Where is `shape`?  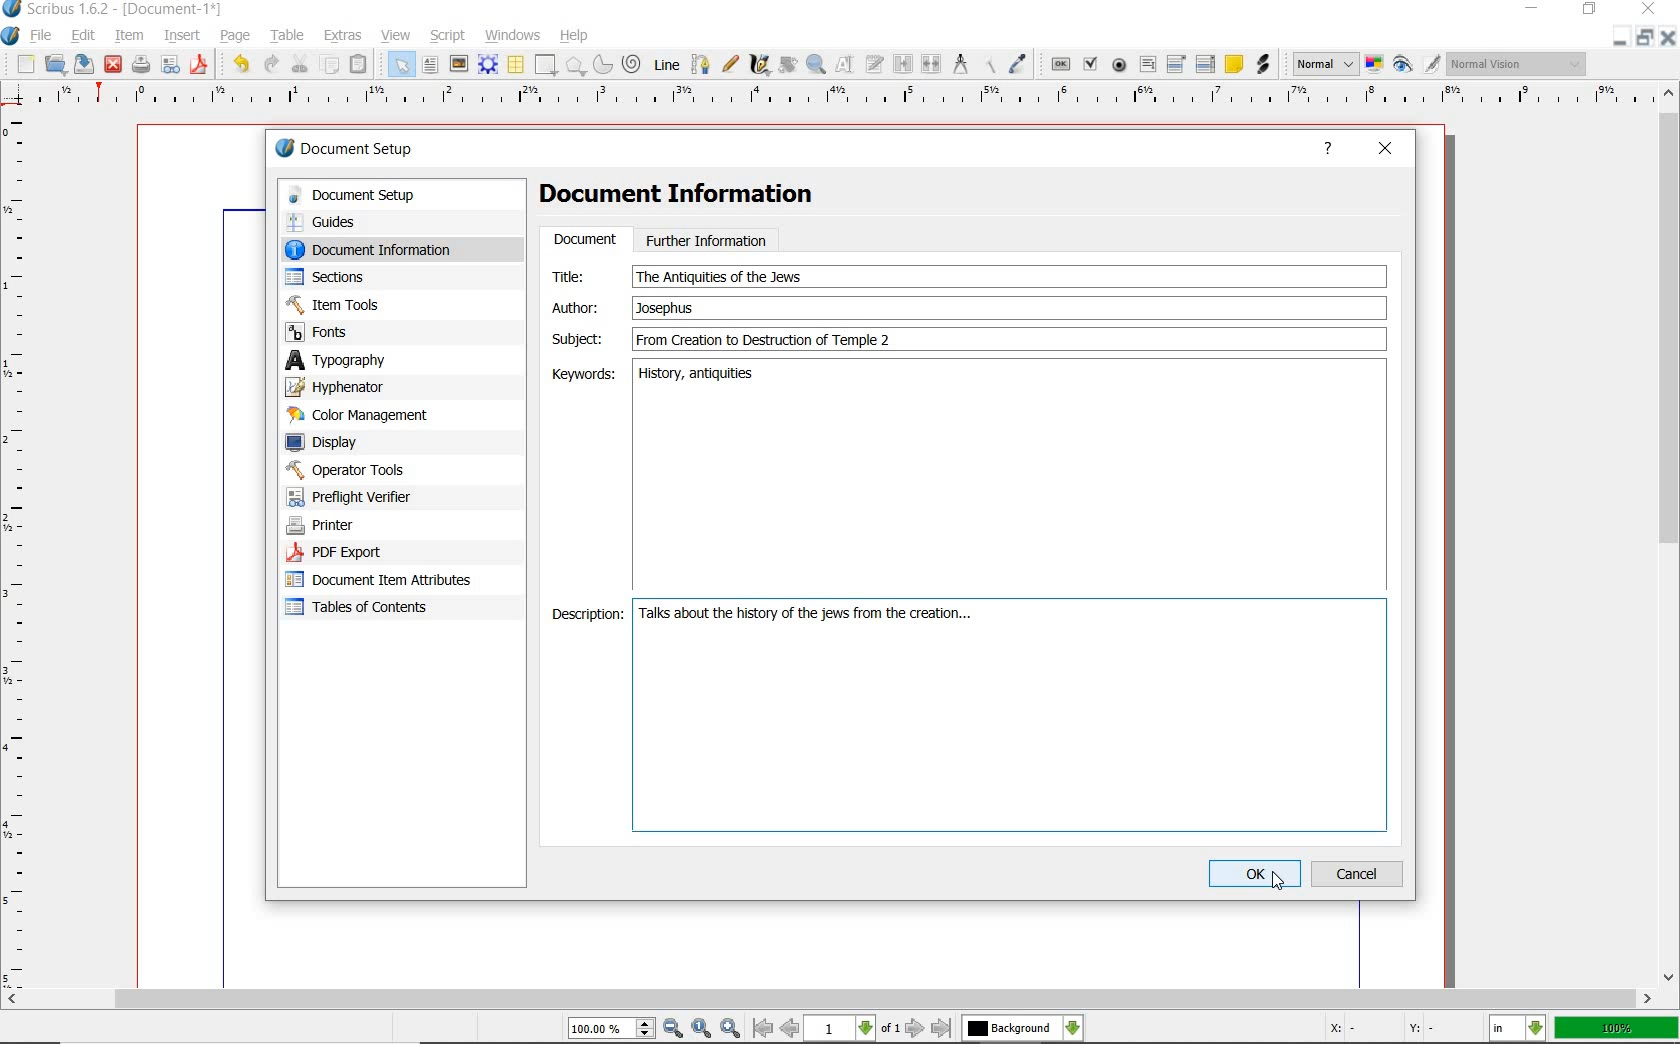 shape is located at coordinates (546, 64).